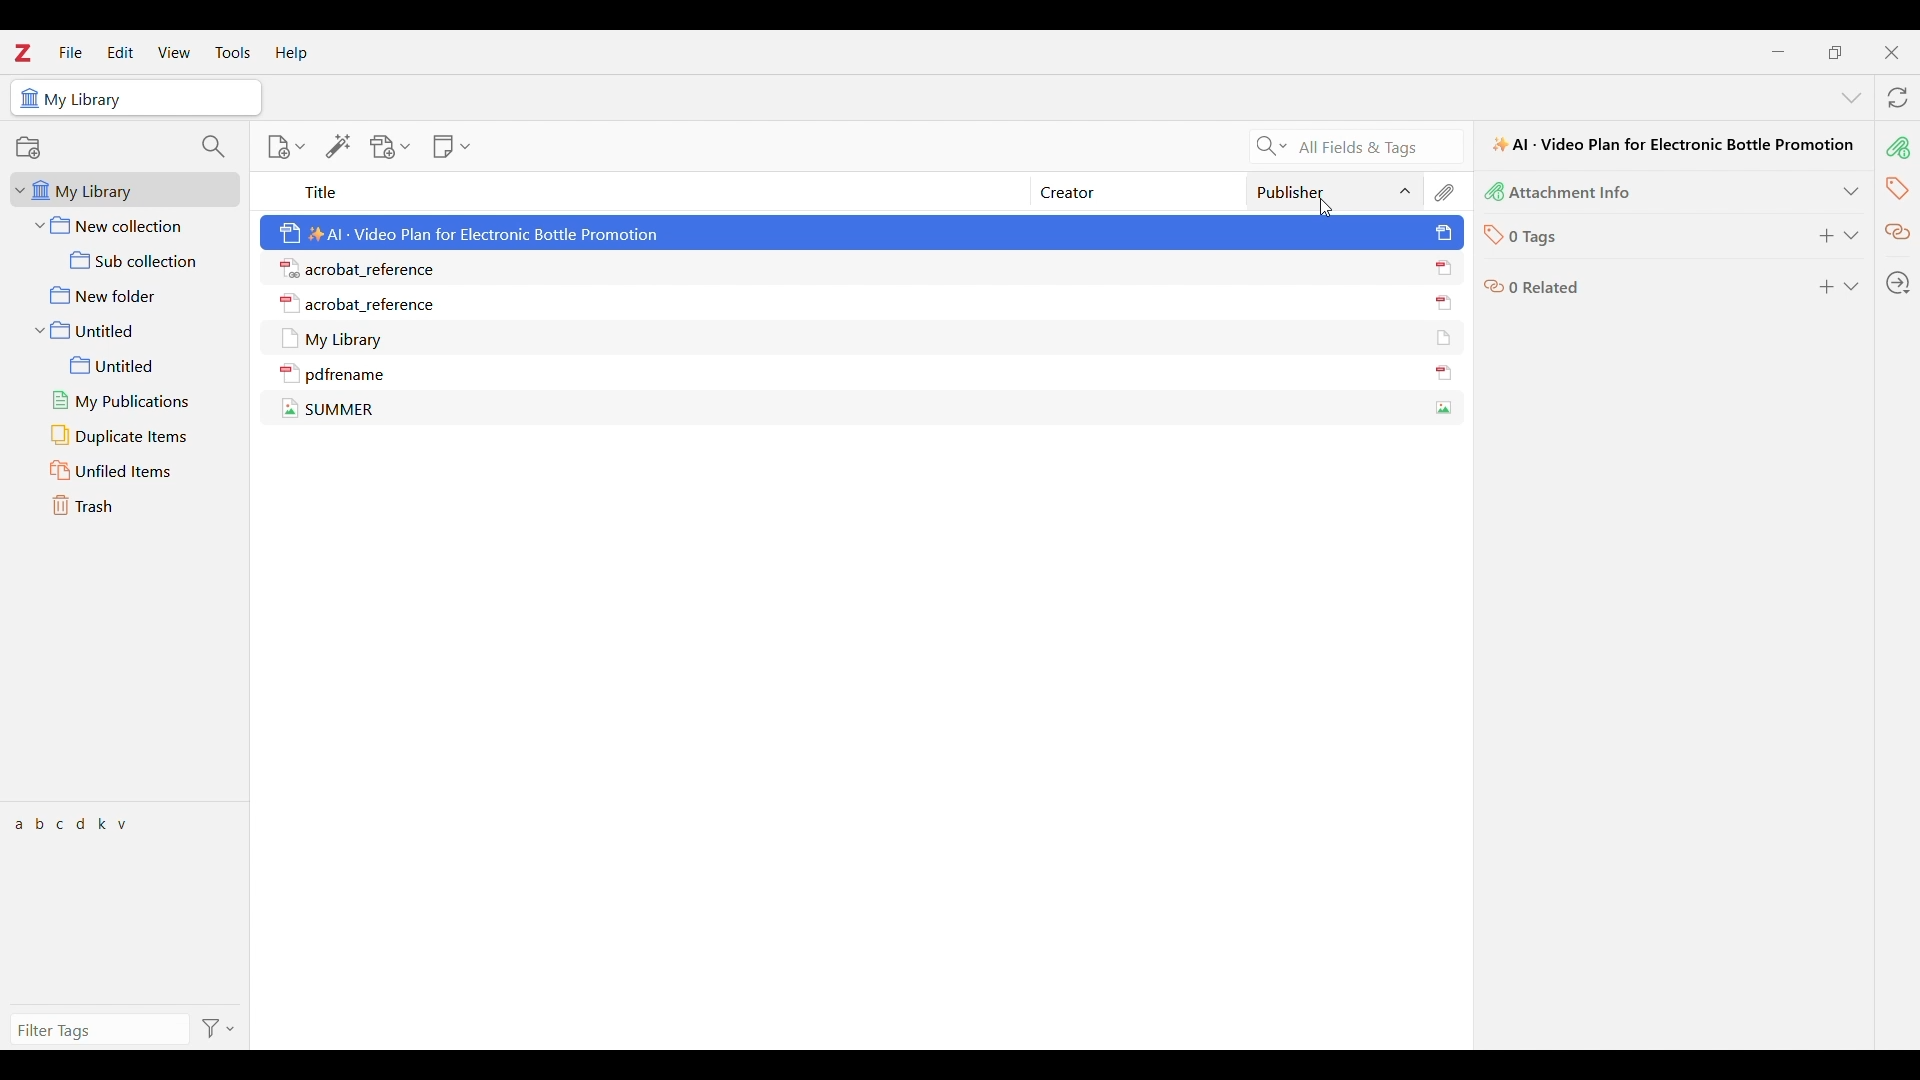 This screenshot has height=1080, width=1920. Describe the element at coordinates (127, 224) in the screenshot. I see `New collection` at that location.